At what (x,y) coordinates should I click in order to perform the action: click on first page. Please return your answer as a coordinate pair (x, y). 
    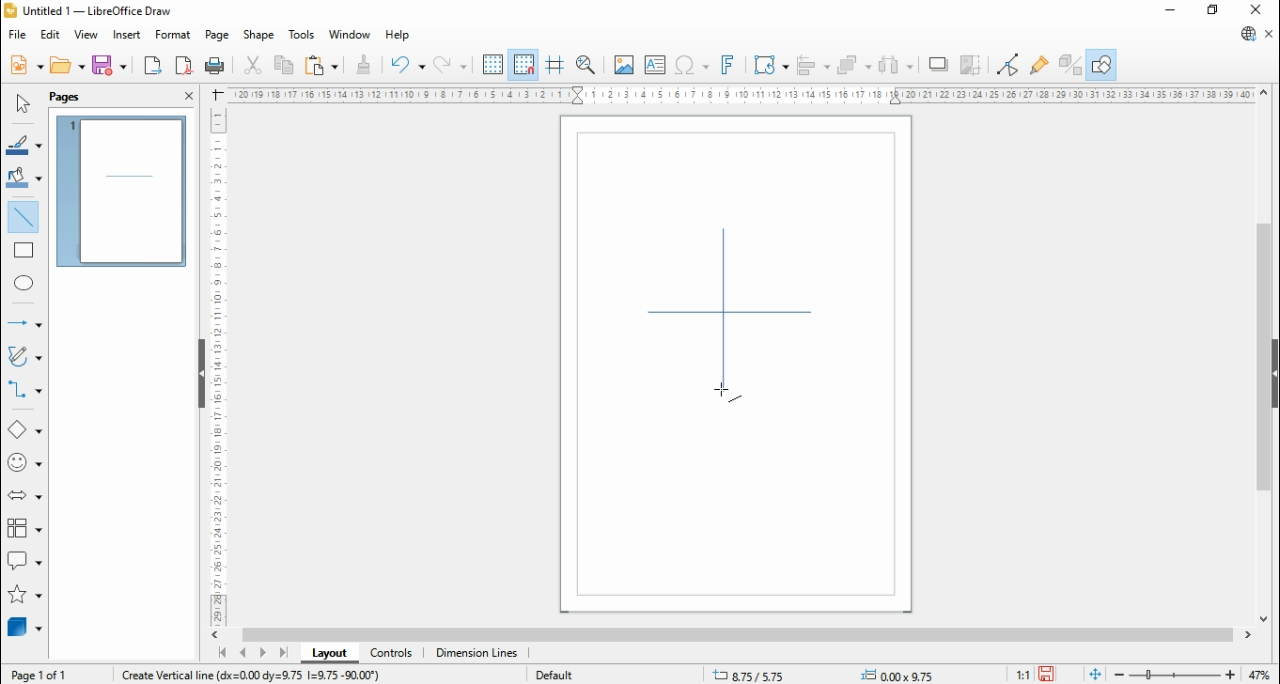
    Looking at the image, I should click on (220, 653).